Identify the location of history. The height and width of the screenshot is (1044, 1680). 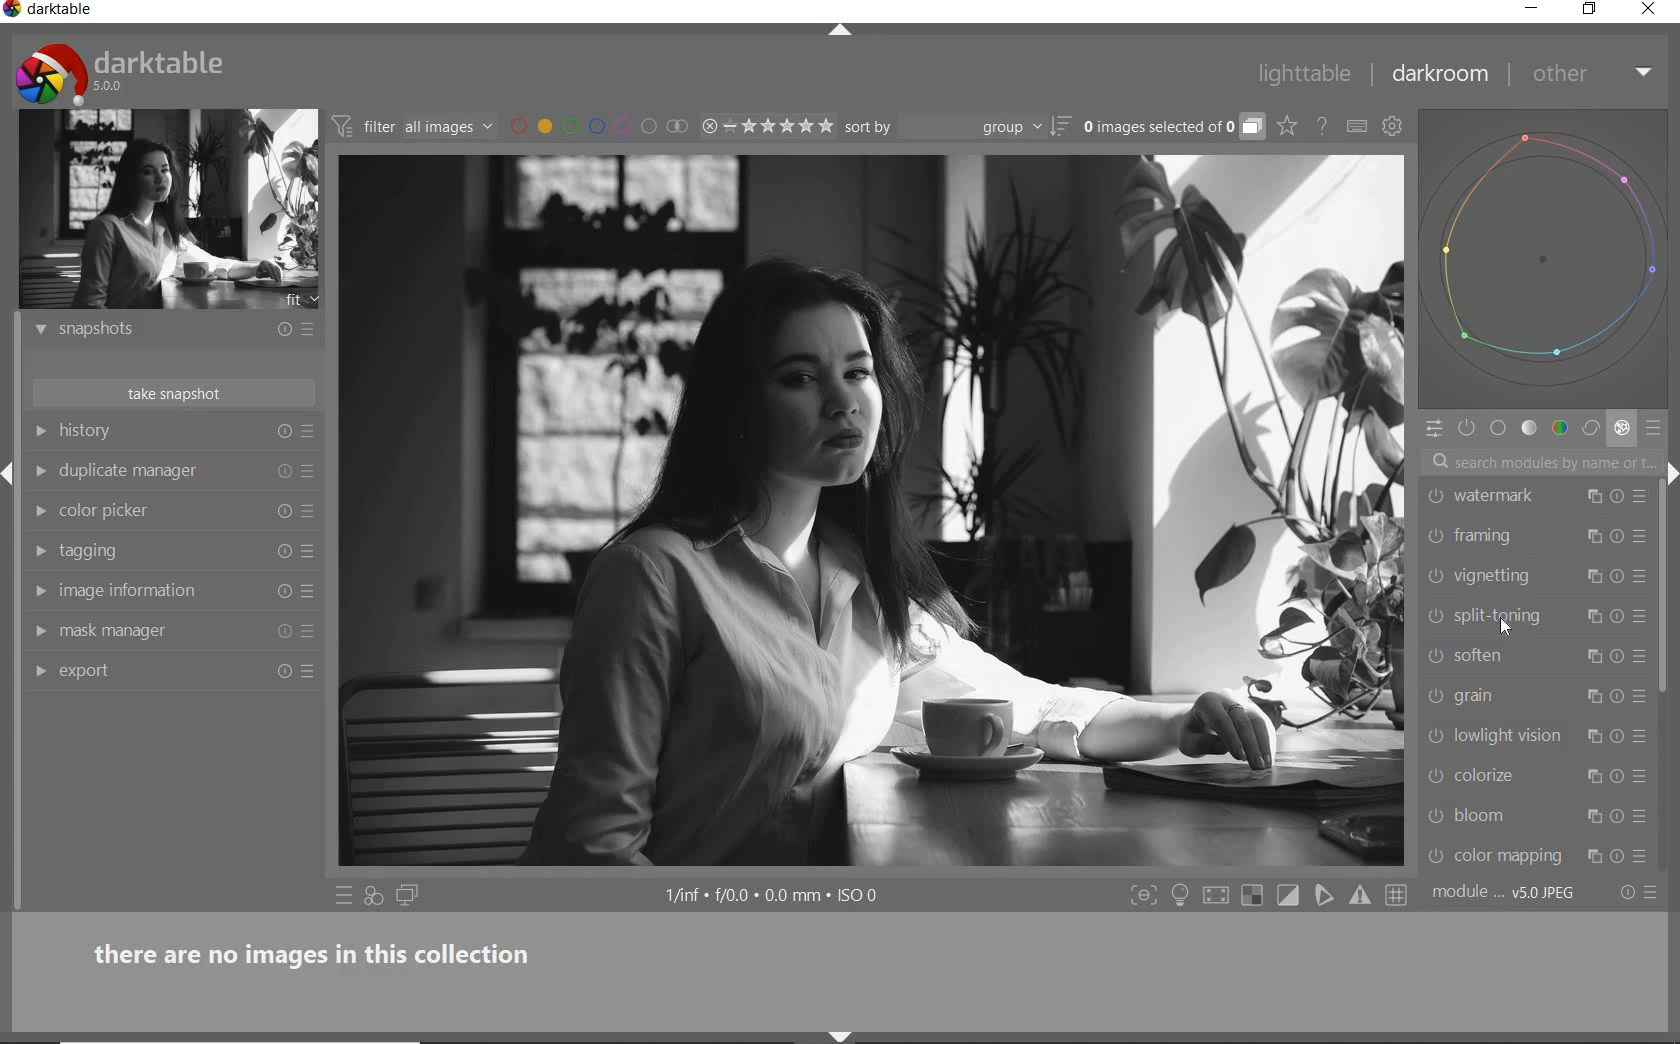
(162, 432).